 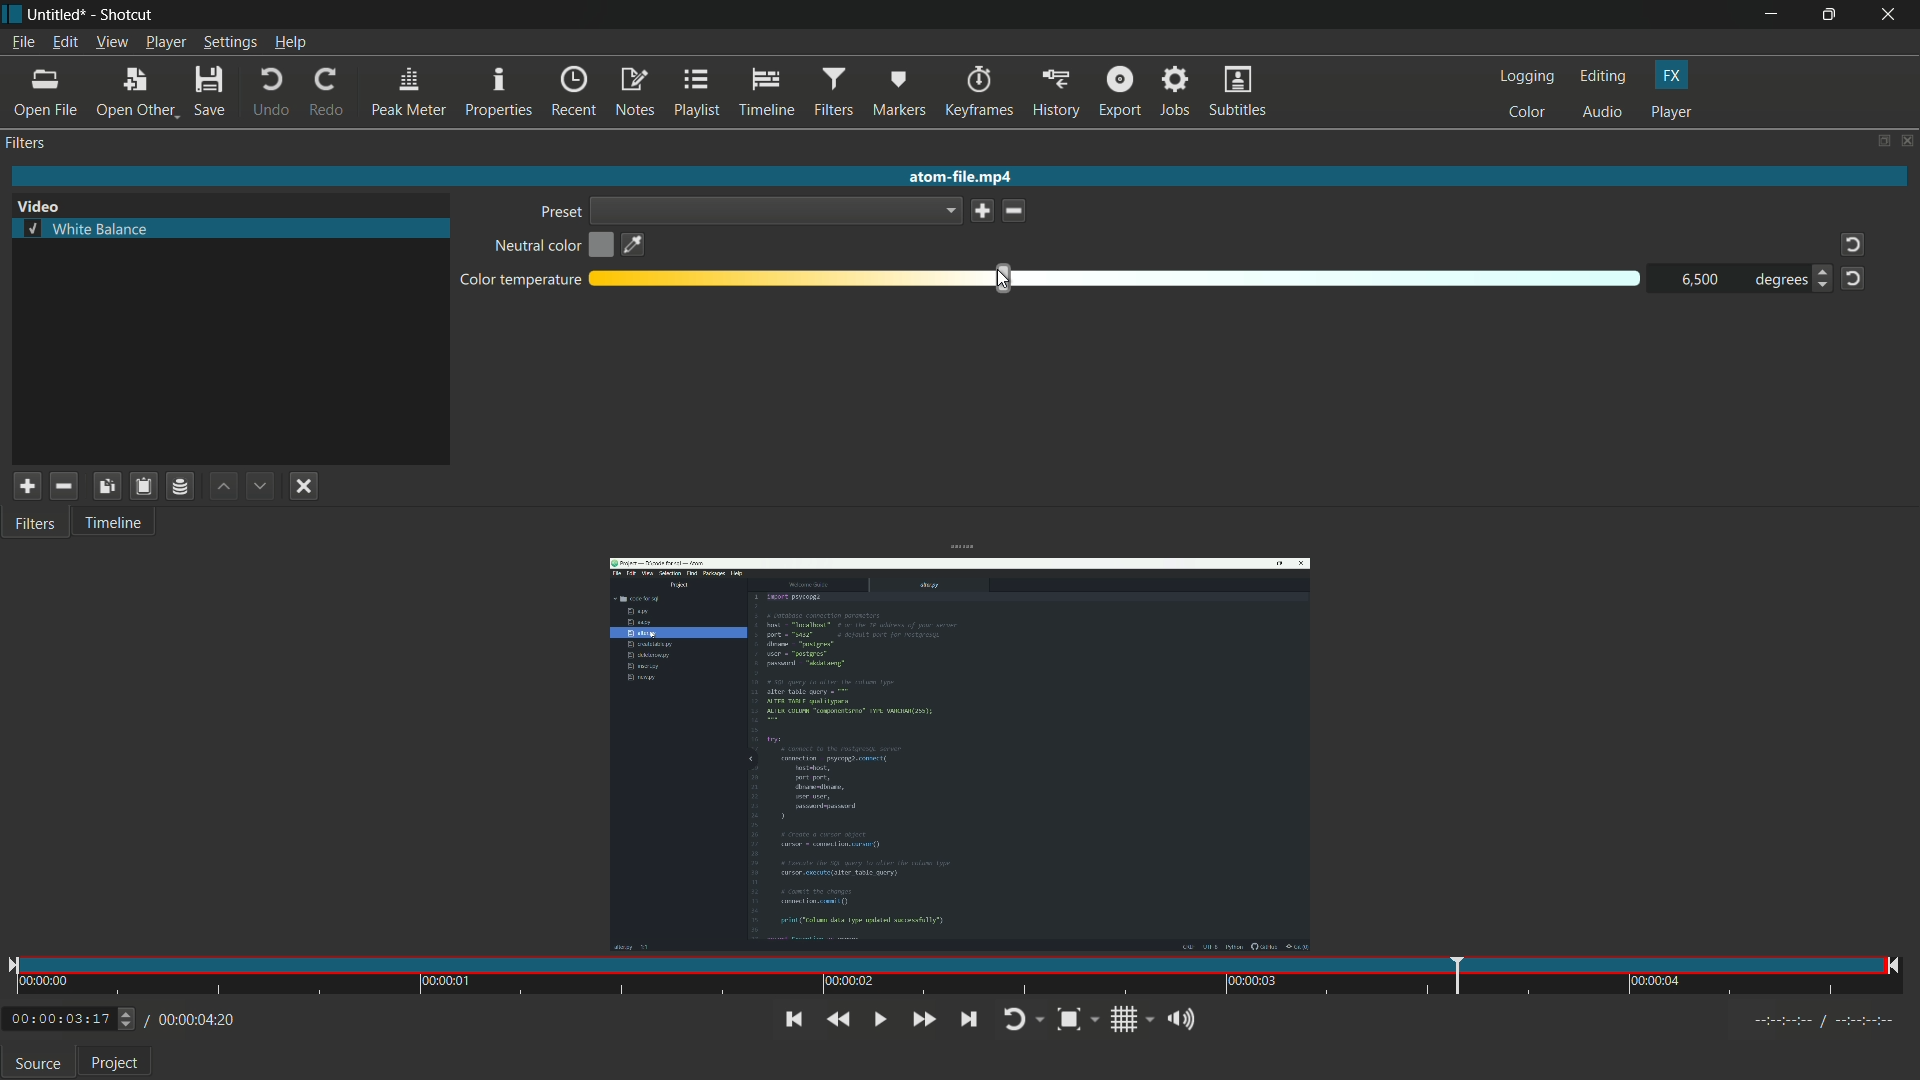 I want to click on export, so click(x=1120, y=90).